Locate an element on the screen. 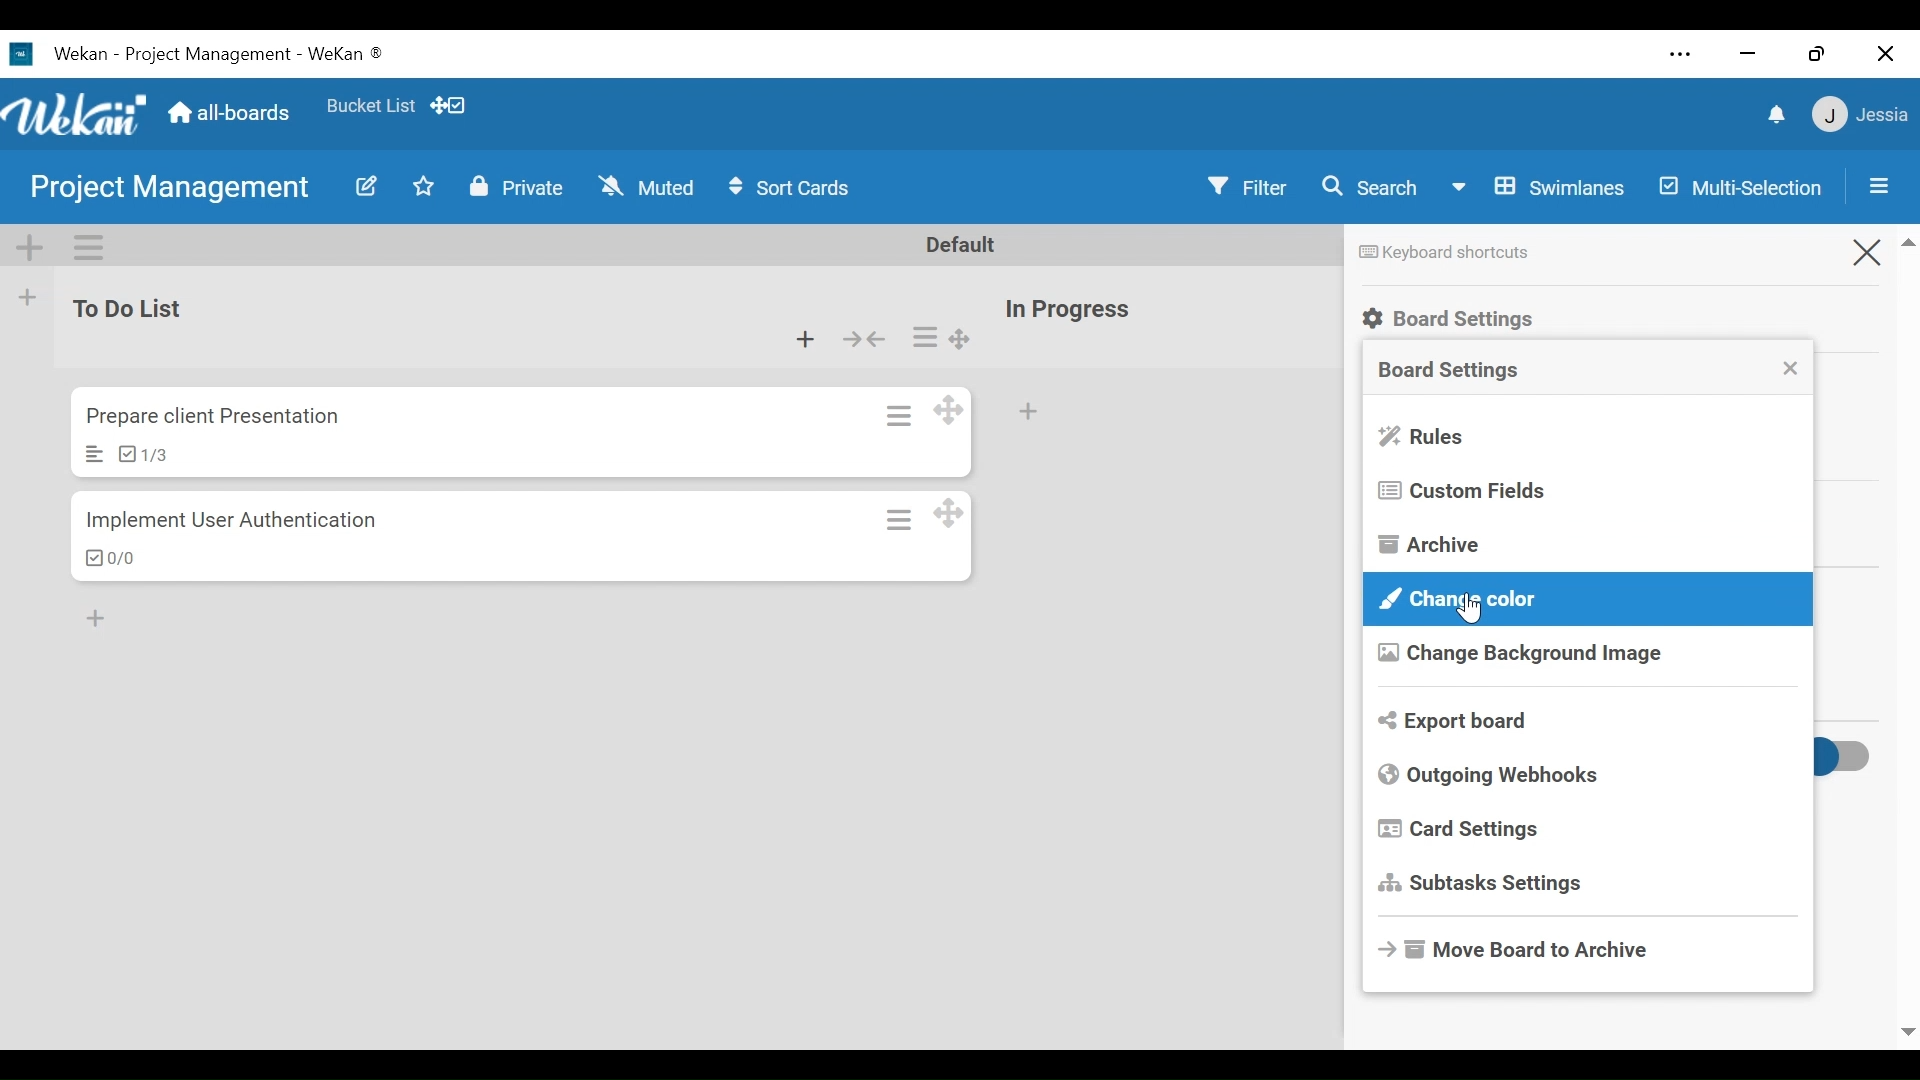  Sort Cards is located at coordinates (797, 190).